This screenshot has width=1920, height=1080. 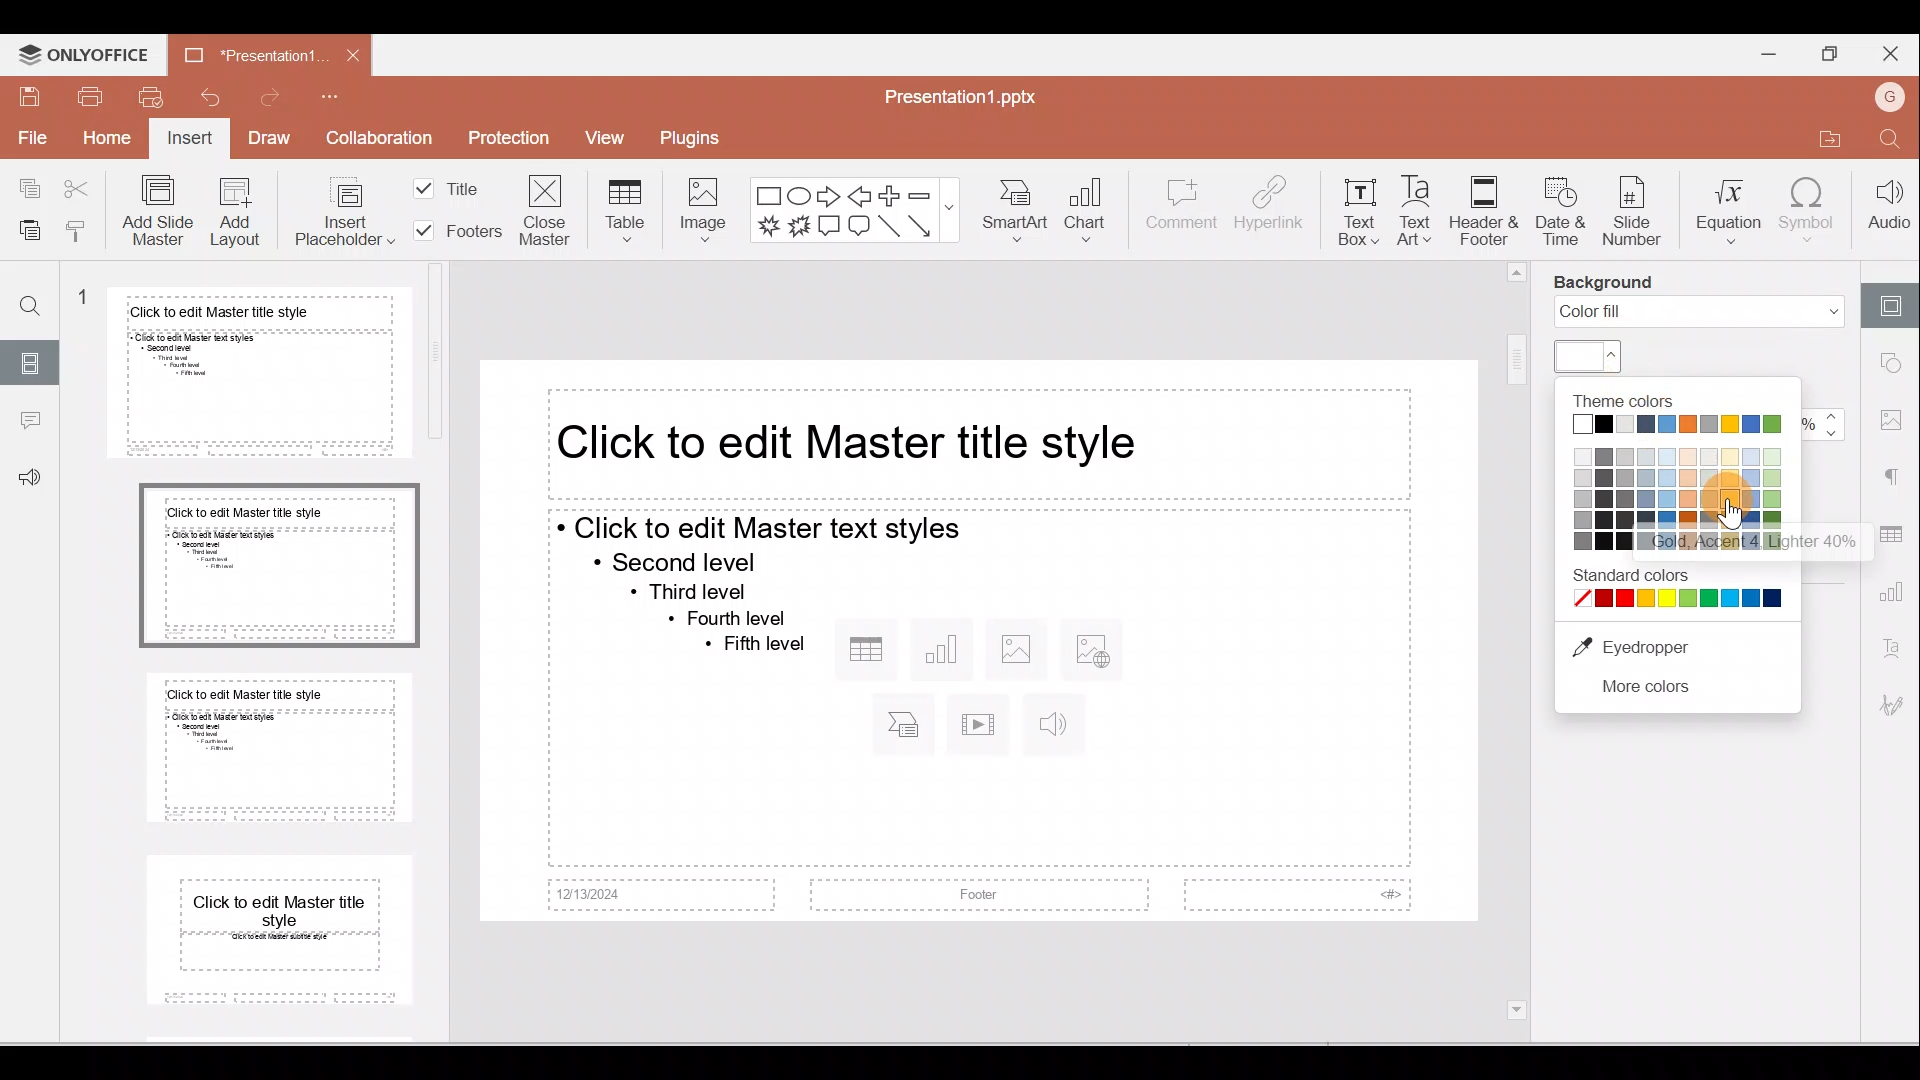 I want to click on Minimise, so click(x=1762, y=53).